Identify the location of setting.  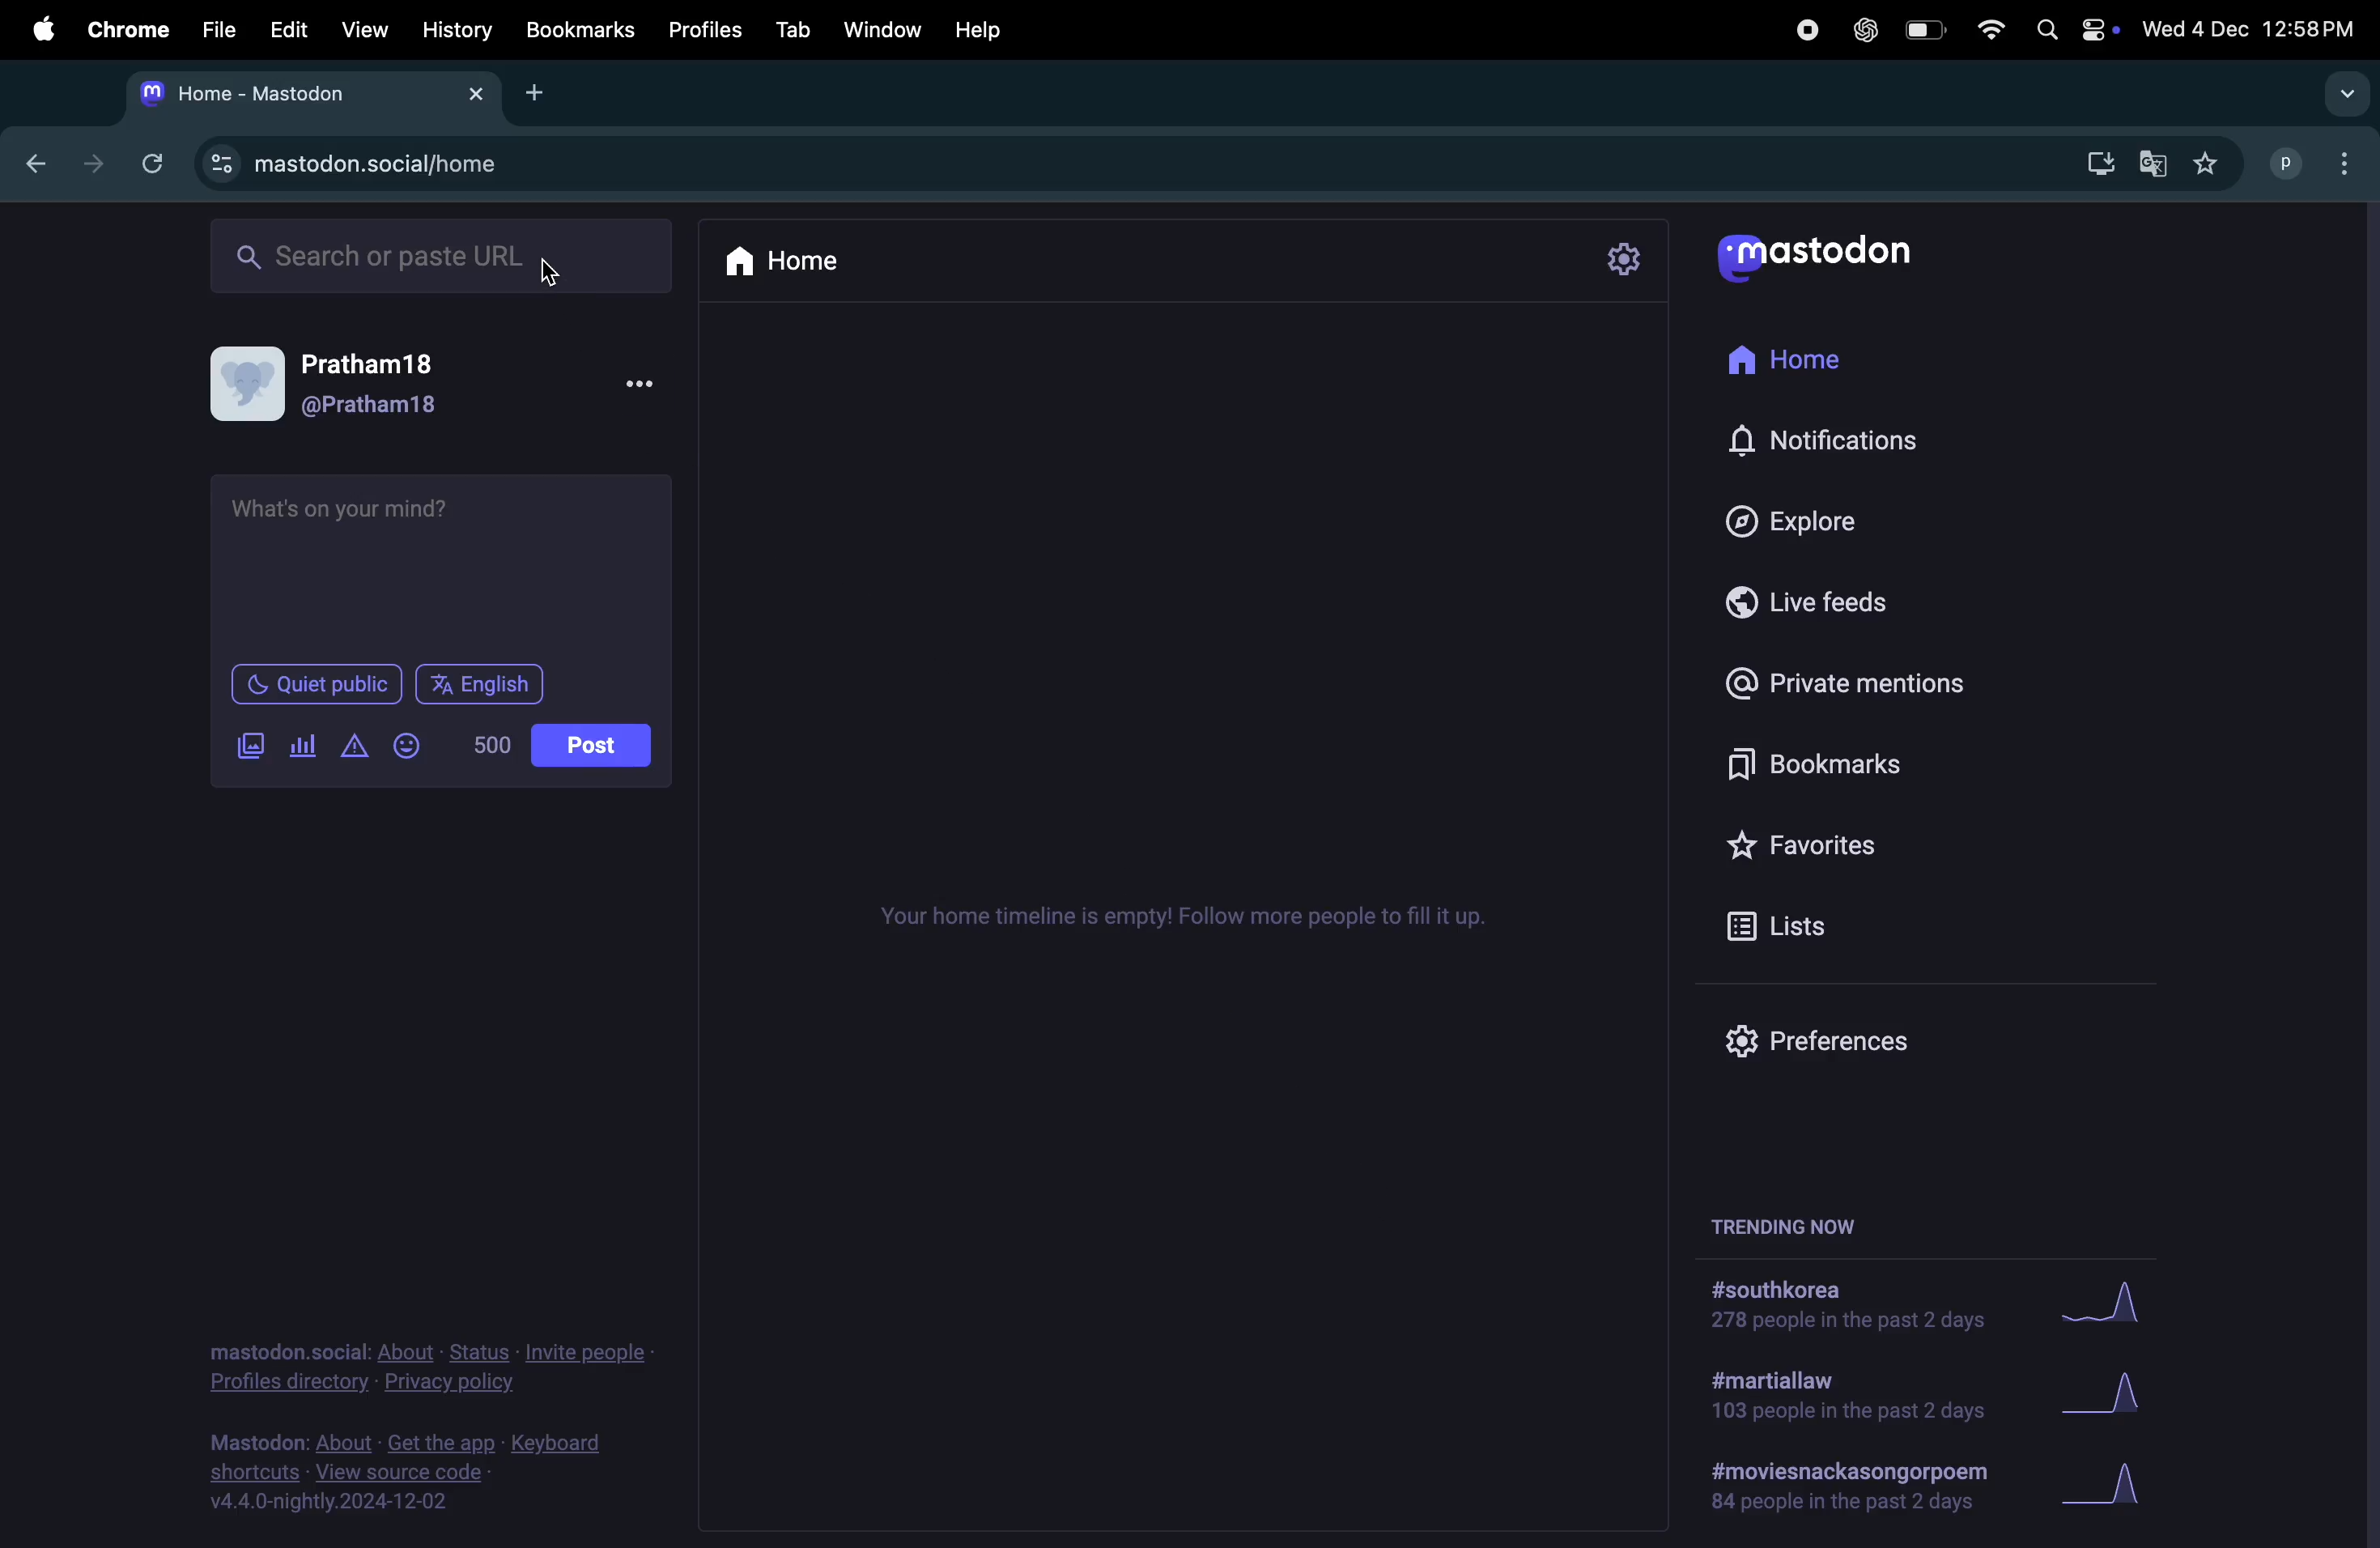
(1628, 257).